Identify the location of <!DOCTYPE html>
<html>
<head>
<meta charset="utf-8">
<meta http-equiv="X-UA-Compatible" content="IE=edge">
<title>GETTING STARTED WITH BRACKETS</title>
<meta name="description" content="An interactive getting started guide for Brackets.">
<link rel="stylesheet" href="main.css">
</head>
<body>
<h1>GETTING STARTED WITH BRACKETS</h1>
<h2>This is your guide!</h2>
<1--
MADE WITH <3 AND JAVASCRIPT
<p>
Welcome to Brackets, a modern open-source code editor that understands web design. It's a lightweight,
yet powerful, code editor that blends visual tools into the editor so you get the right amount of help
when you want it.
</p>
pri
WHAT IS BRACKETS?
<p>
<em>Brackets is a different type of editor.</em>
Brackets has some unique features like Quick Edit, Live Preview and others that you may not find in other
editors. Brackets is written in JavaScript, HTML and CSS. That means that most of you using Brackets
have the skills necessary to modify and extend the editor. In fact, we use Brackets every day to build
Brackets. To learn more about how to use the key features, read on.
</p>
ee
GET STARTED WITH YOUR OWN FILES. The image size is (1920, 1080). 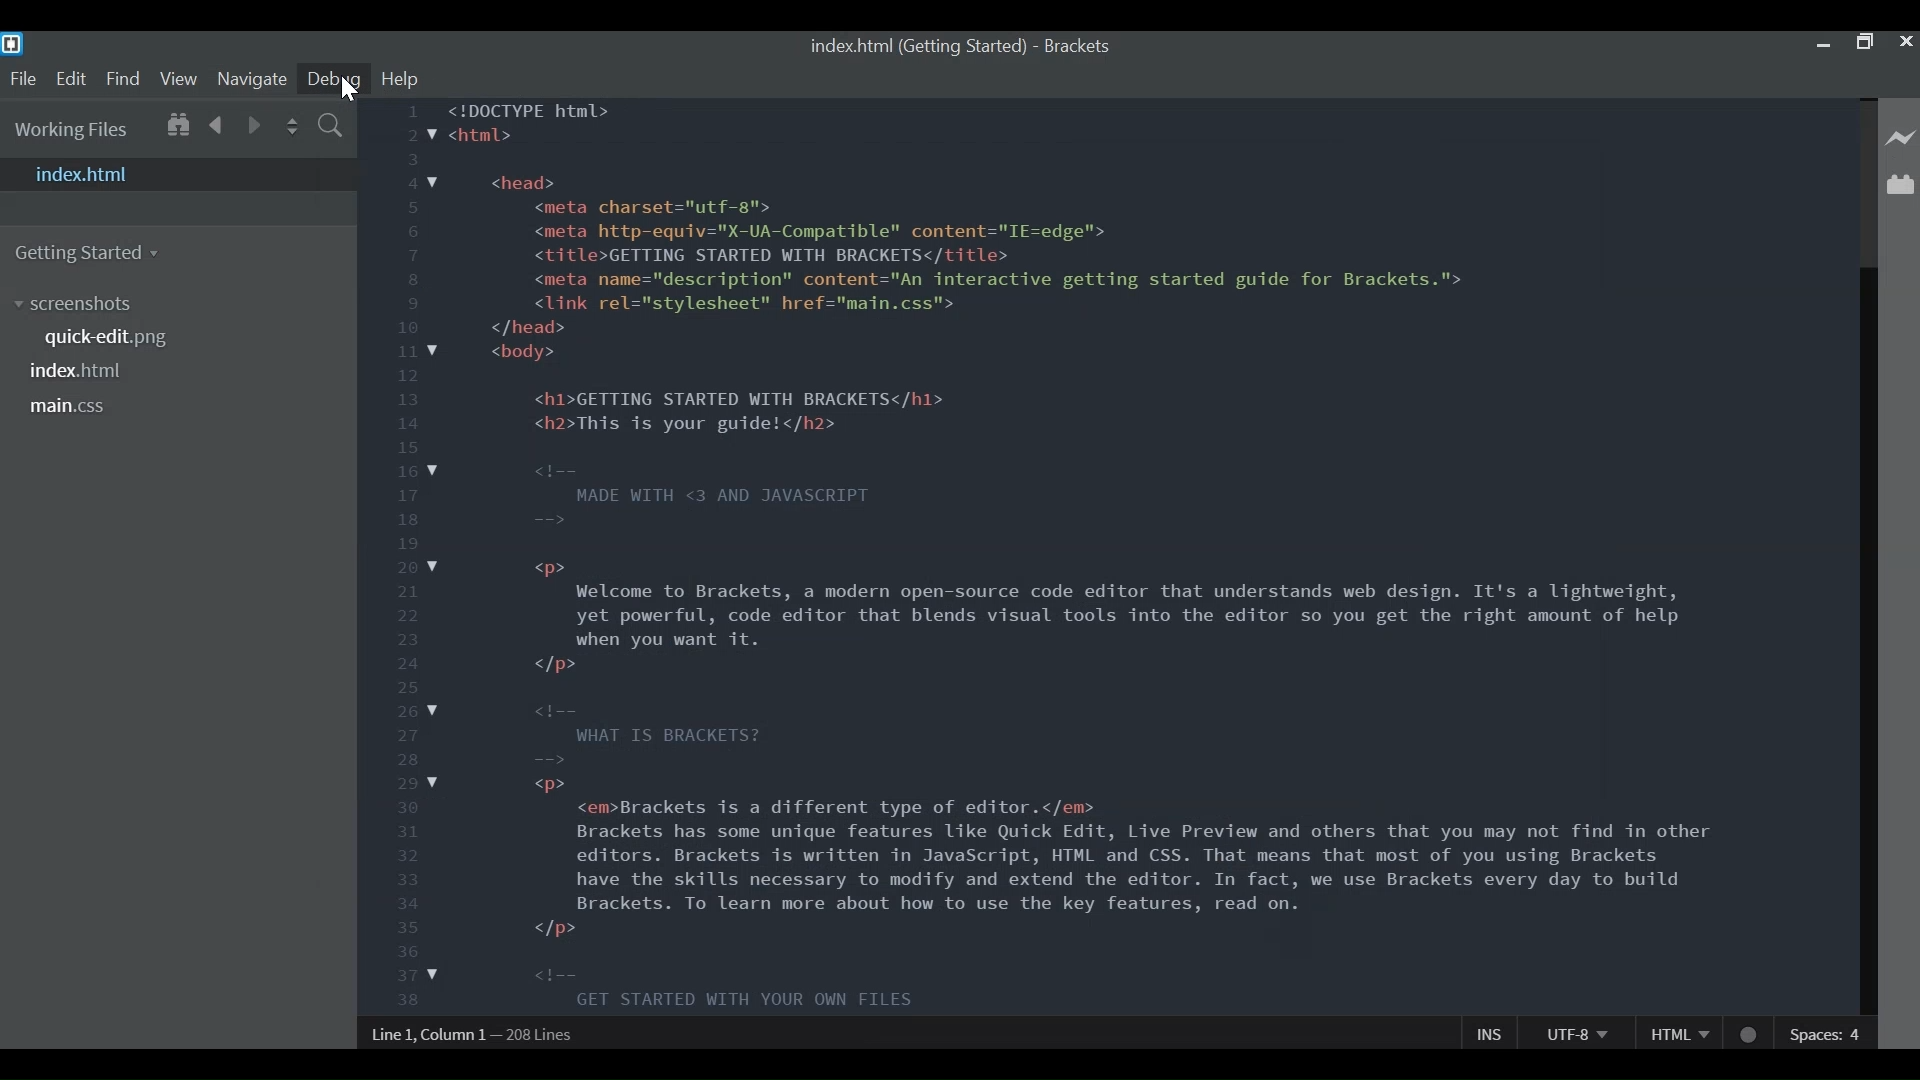
(1108, 553).